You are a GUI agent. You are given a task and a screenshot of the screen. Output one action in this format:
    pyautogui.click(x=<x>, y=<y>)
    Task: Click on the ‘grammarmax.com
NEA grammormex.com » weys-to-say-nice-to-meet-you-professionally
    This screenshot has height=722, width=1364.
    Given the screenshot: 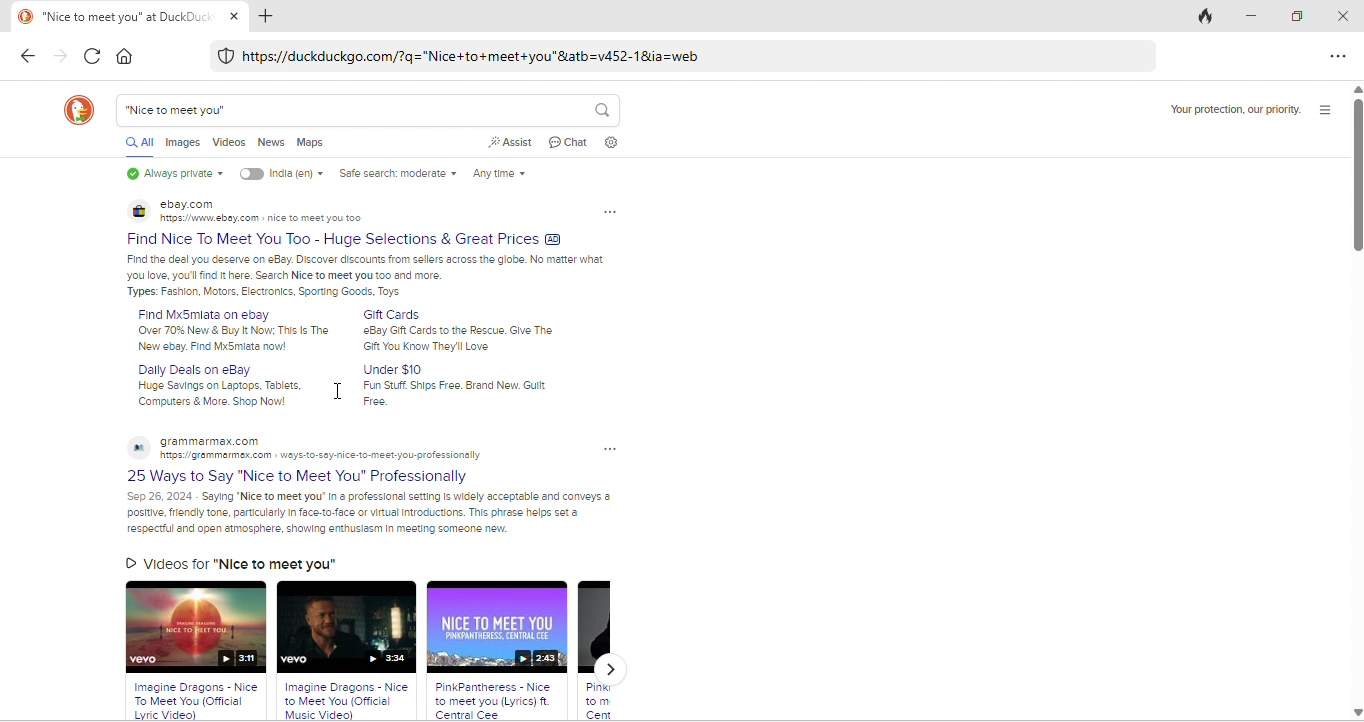 What is the action you would take?
    pyautogui.click(x=321, y=457)
    